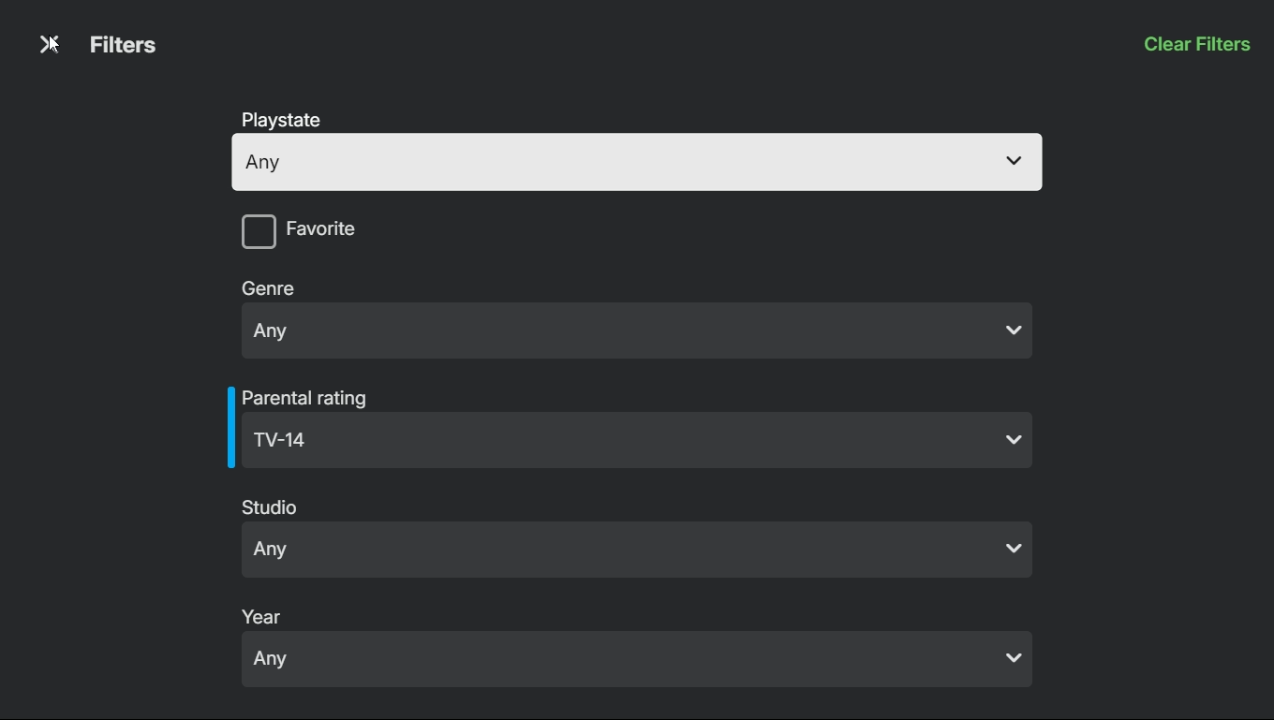 This screenshot has height=720, width=1274. Describe the element at coordinates (124, 45) in the screenshot. I see `filters` at that location.